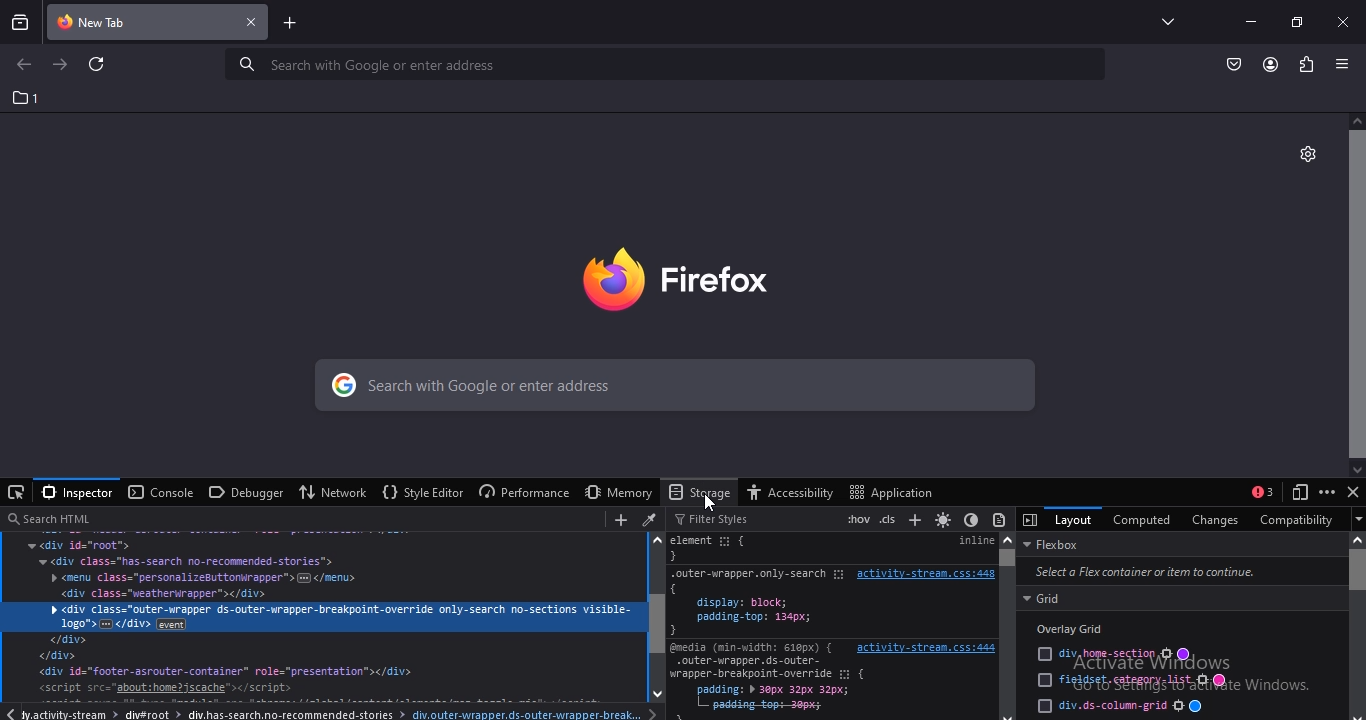  I want to click on open application menu, so click(1345, 64).